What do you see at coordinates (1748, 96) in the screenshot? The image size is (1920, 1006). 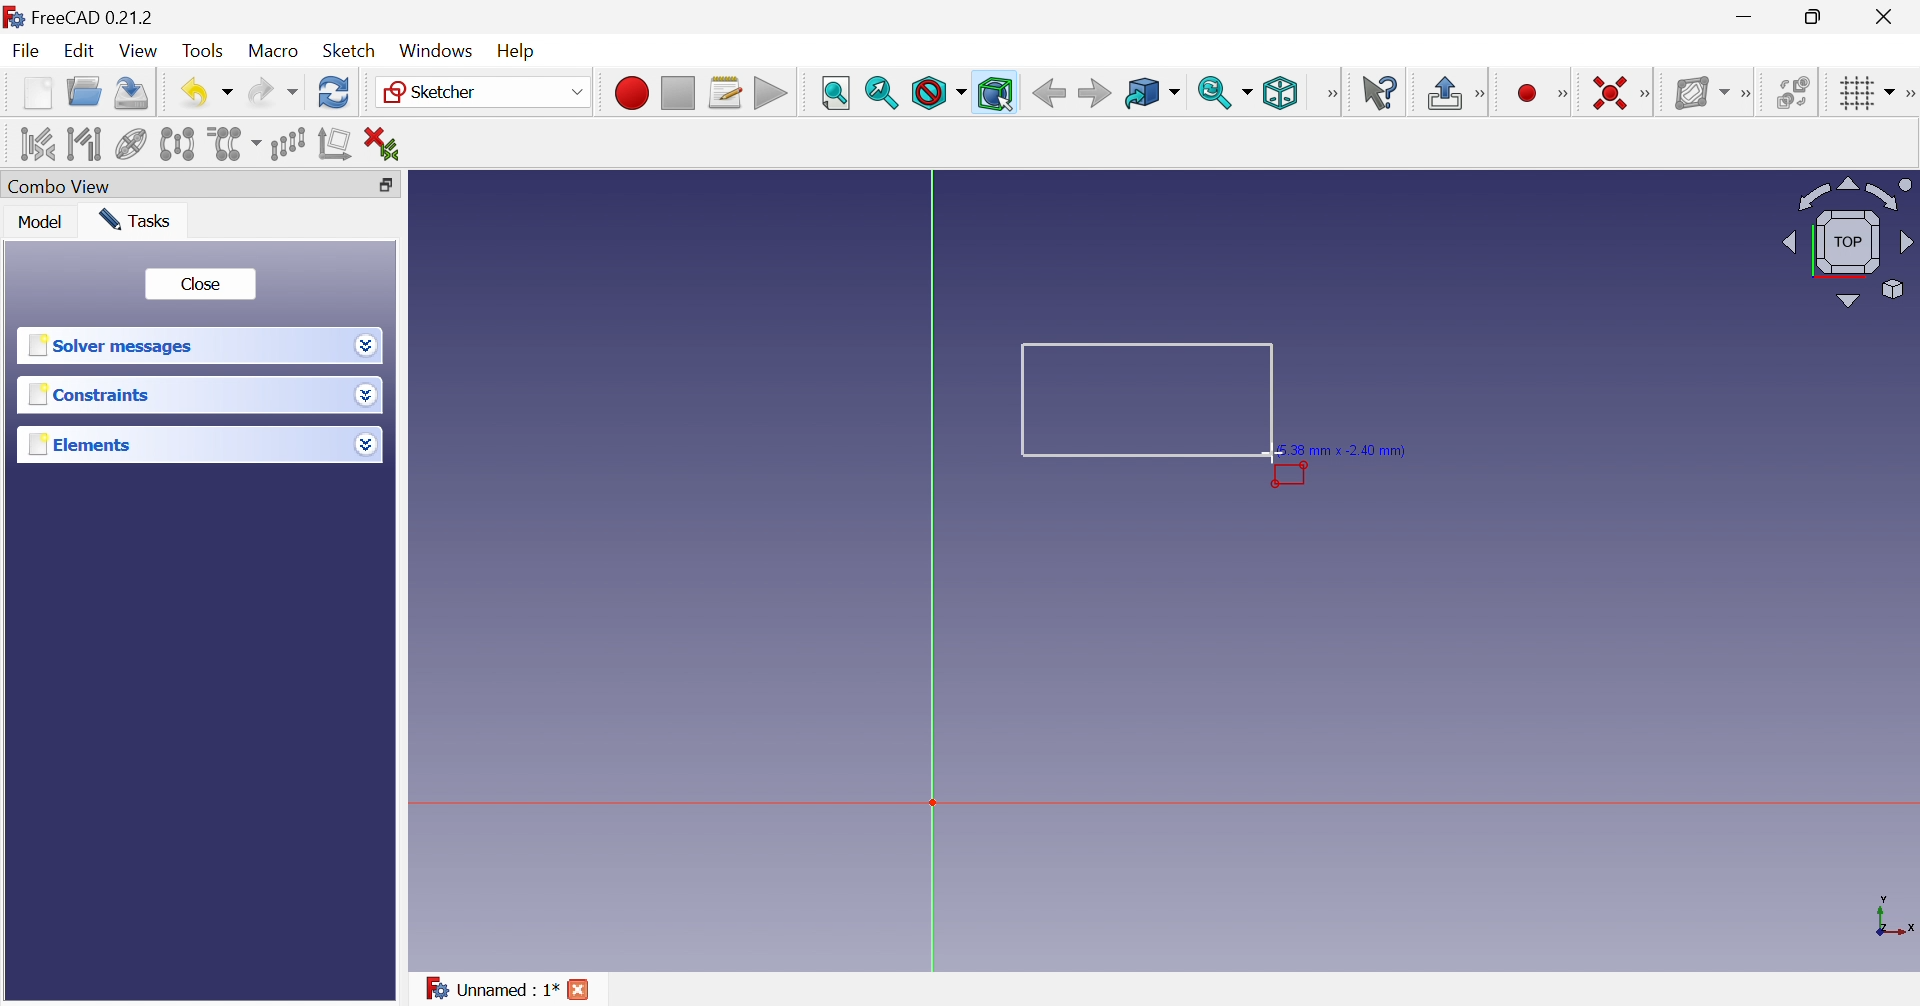 I see `[Sketcher B-spline tools]` at bounding box center [1748, 96].